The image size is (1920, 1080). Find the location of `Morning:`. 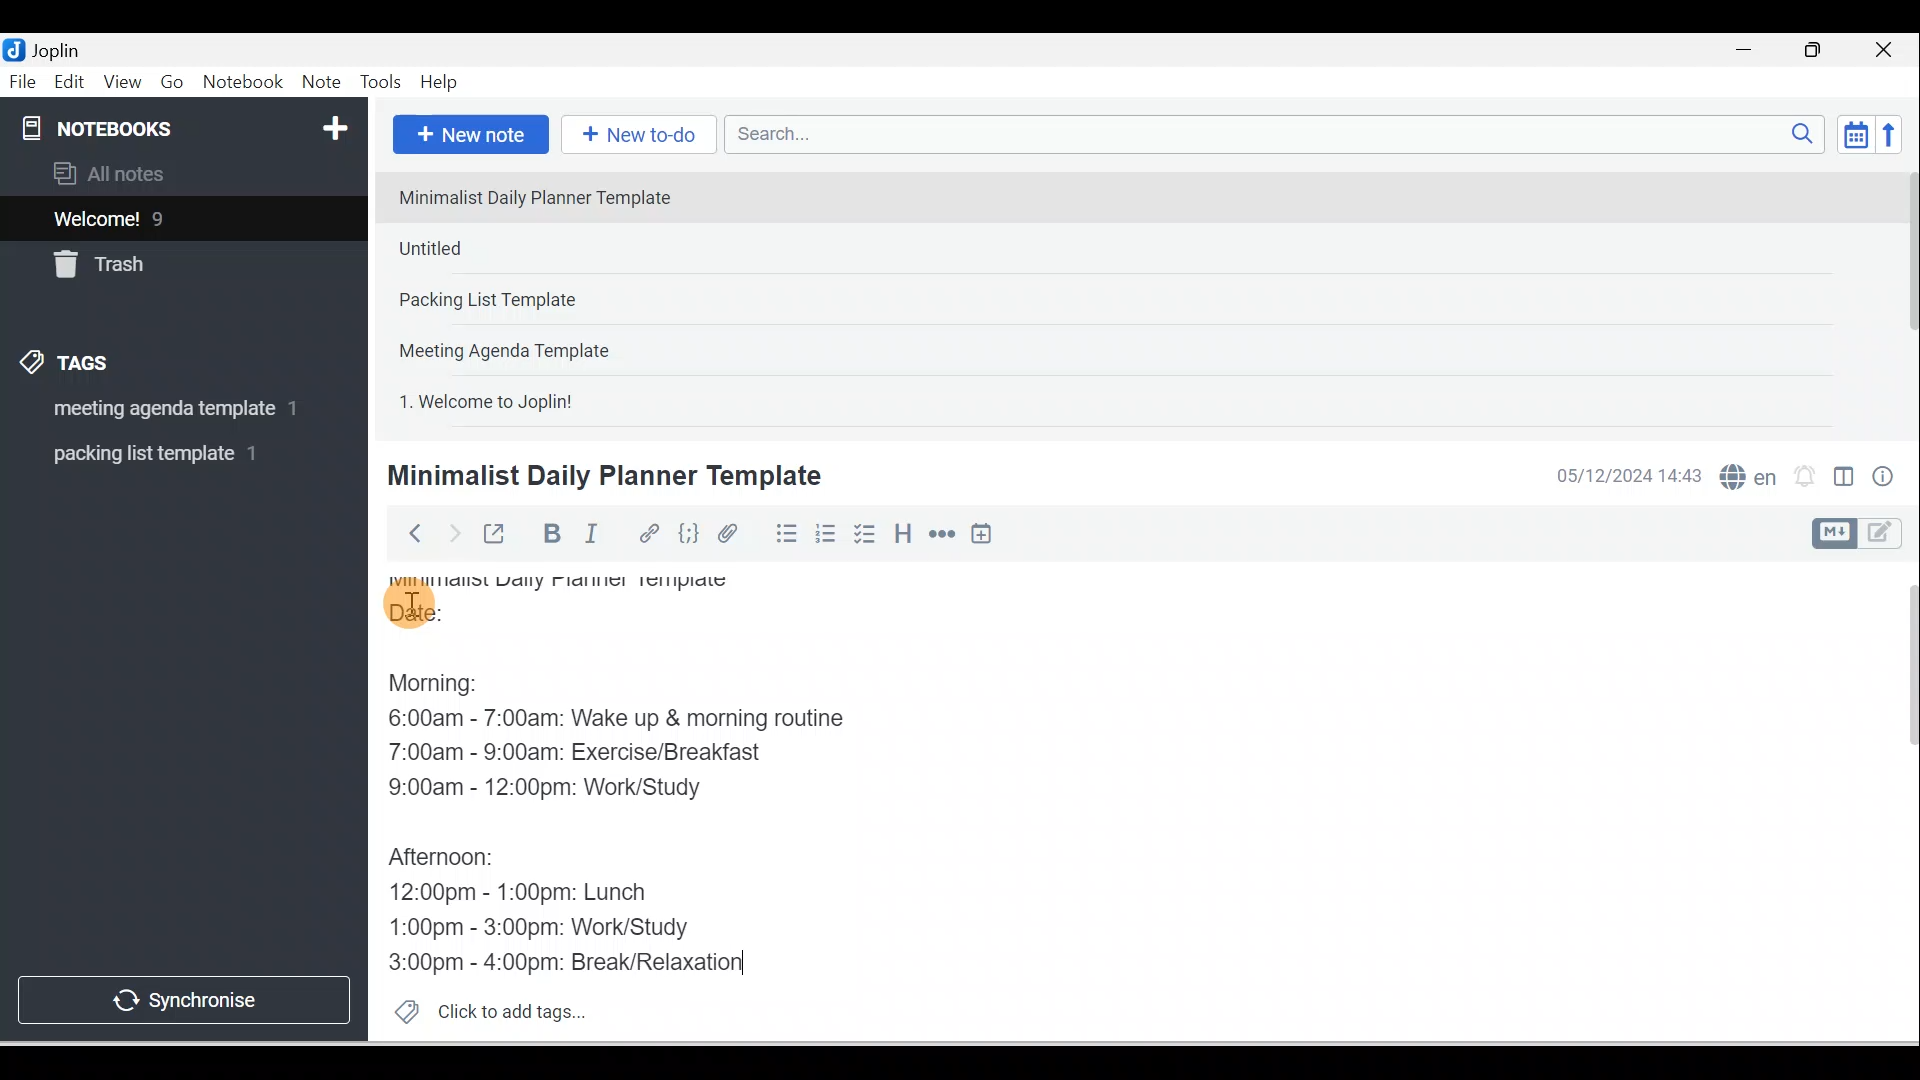

Morning: is located at coordinates (455, 688).